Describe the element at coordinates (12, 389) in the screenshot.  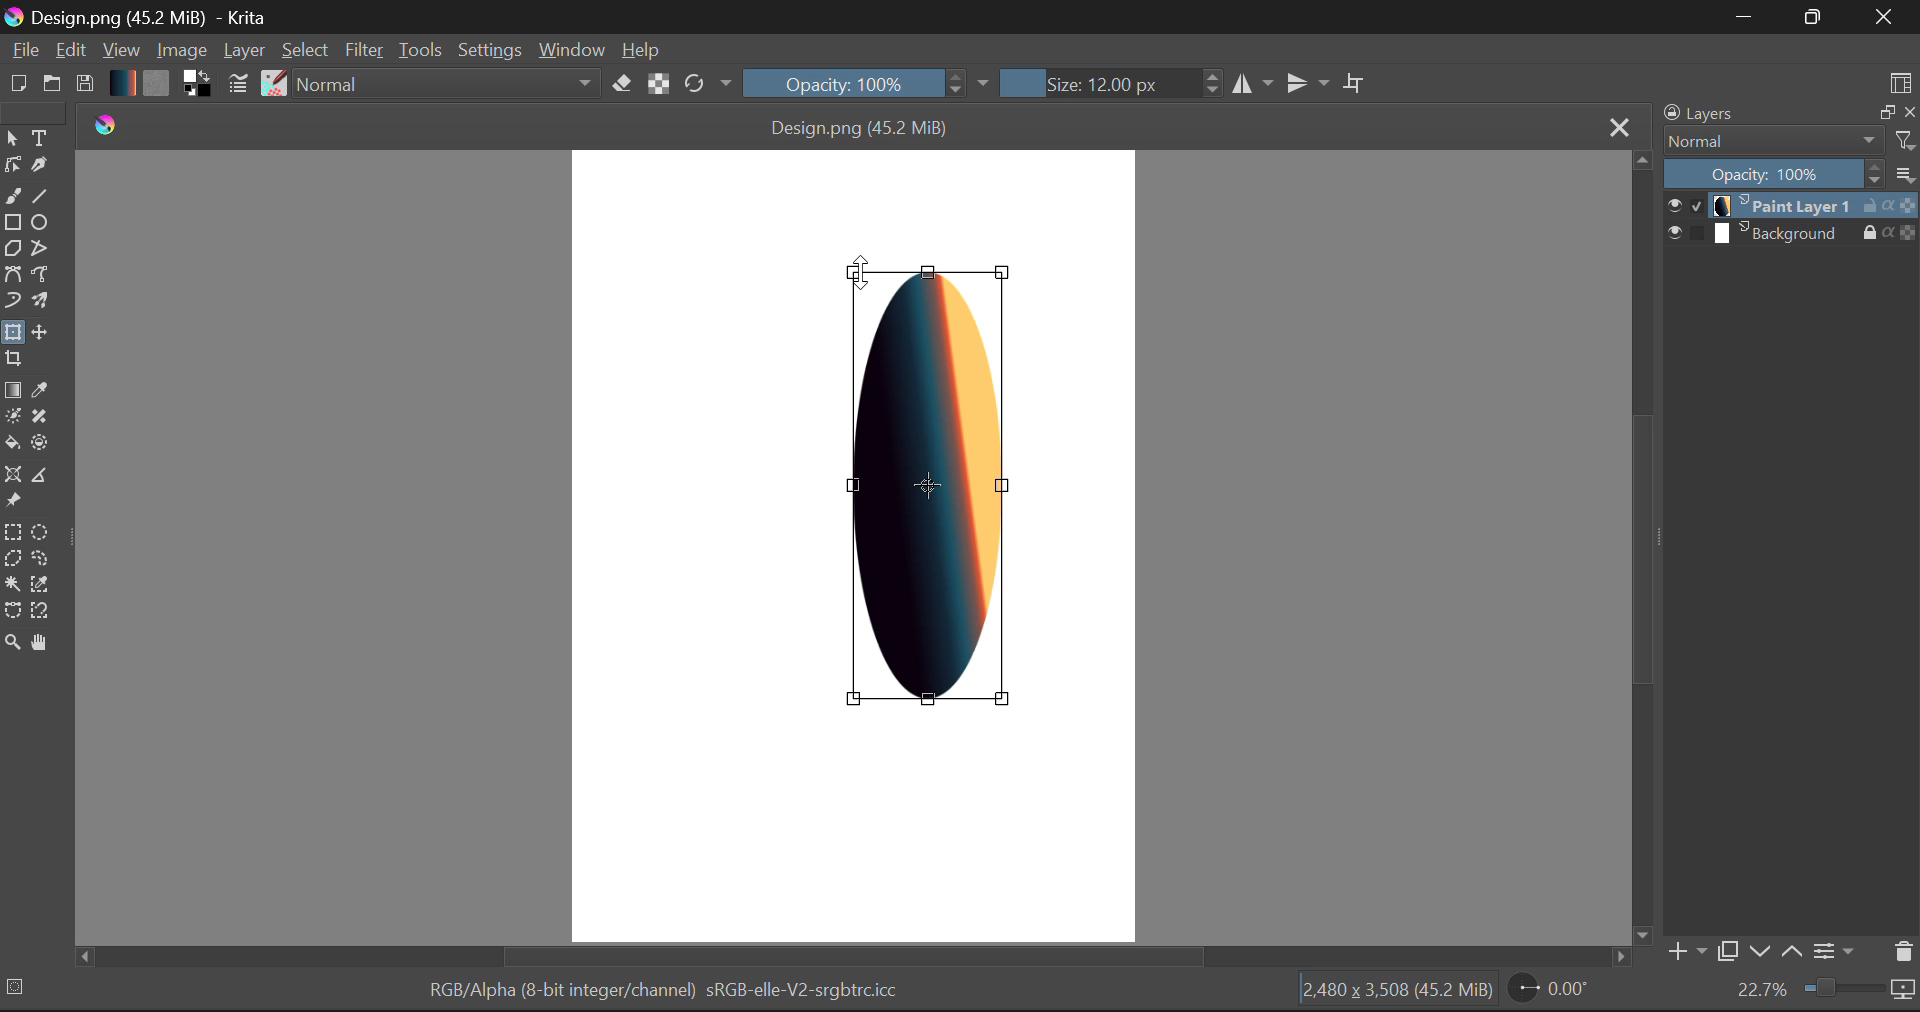
I see `Gradient Fill` at that location.